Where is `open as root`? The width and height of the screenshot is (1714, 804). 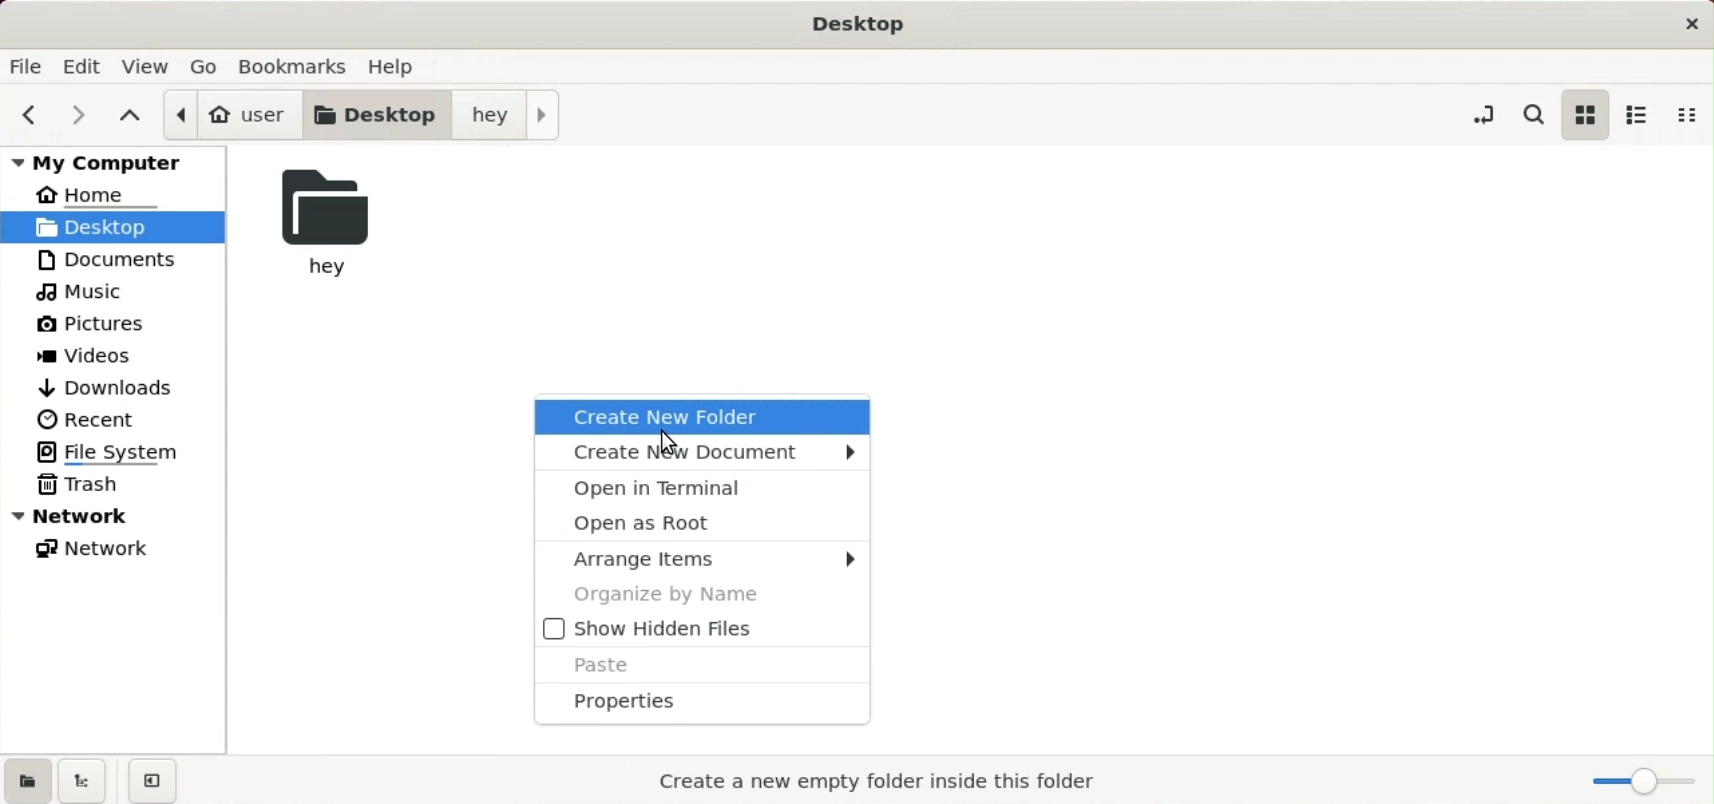
open as root is located at coordinates (701, 523).